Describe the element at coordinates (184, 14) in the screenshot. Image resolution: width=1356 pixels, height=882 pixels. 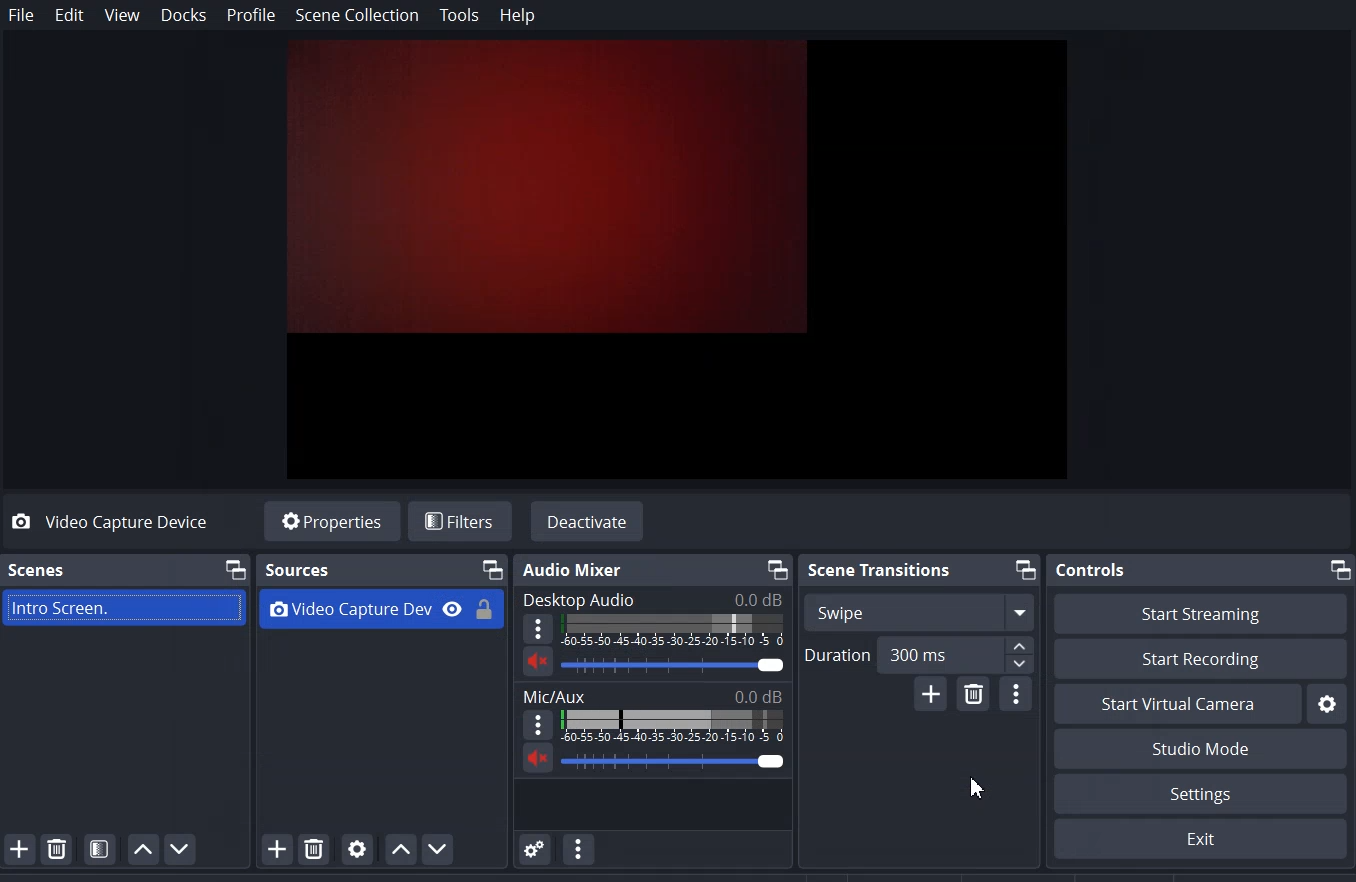
I see `Docks` at that location.